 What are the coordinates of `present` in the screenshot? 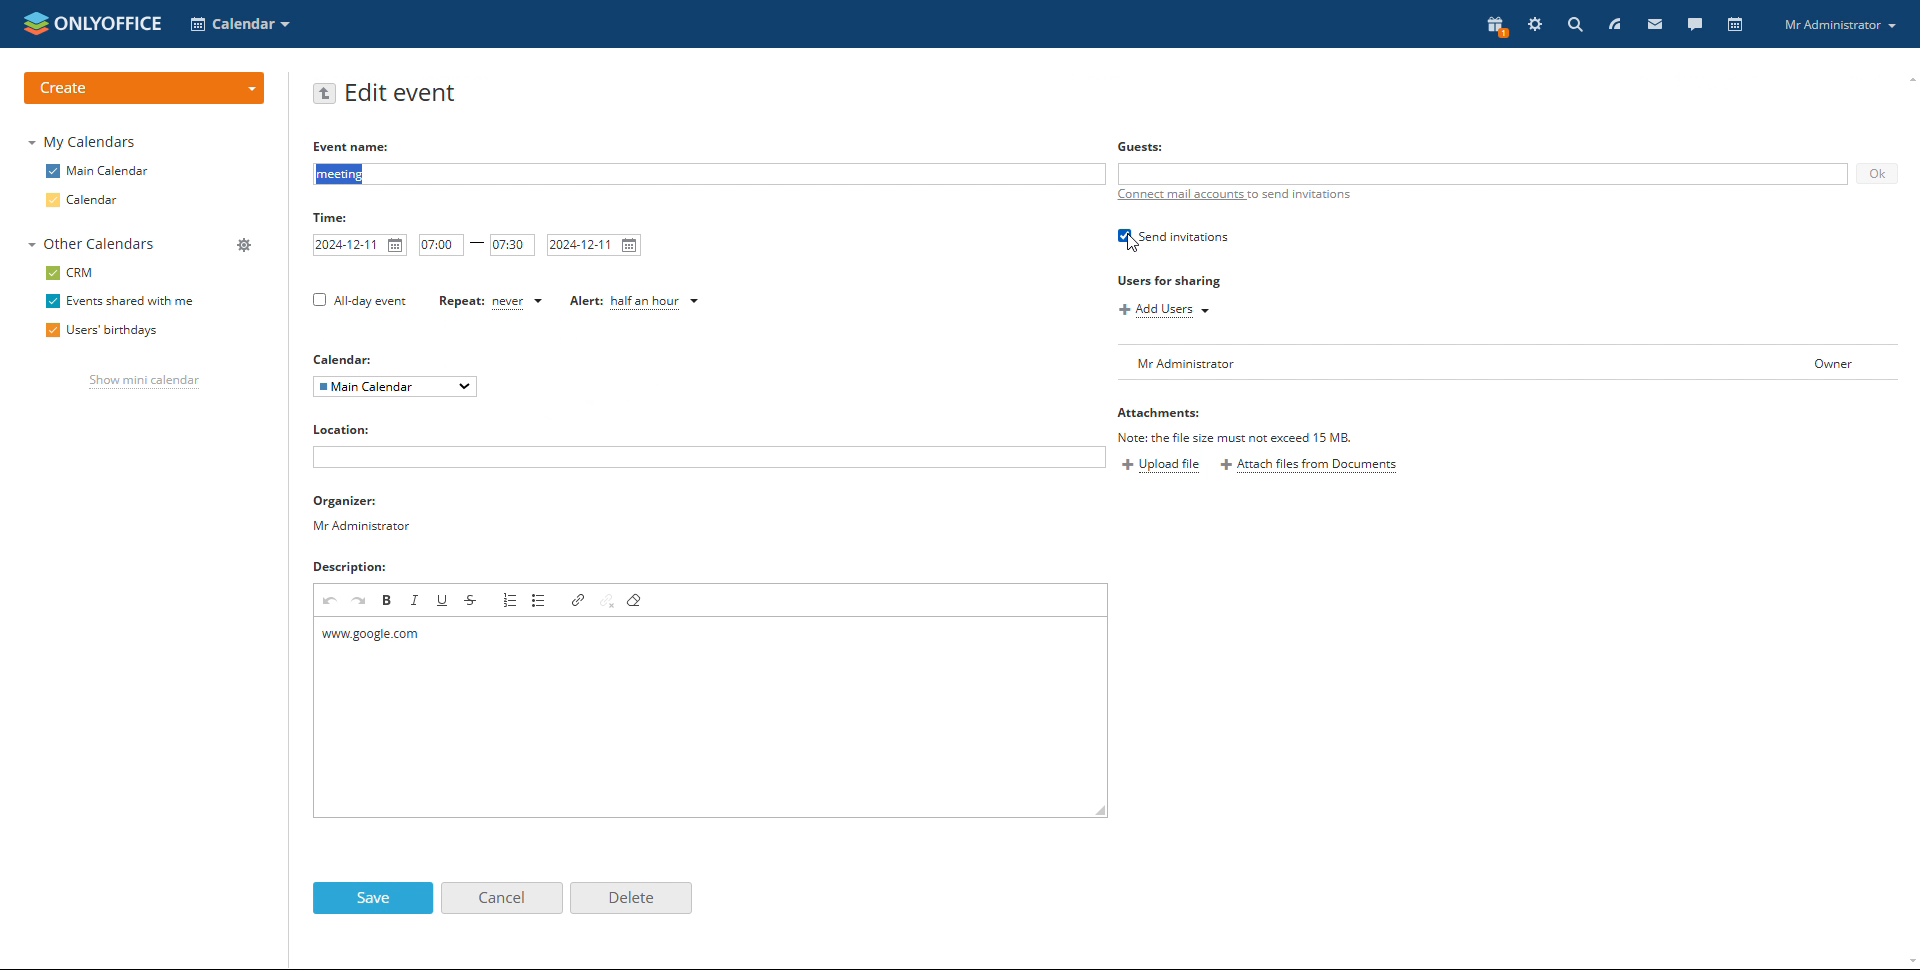 It's located at (1494, 27).